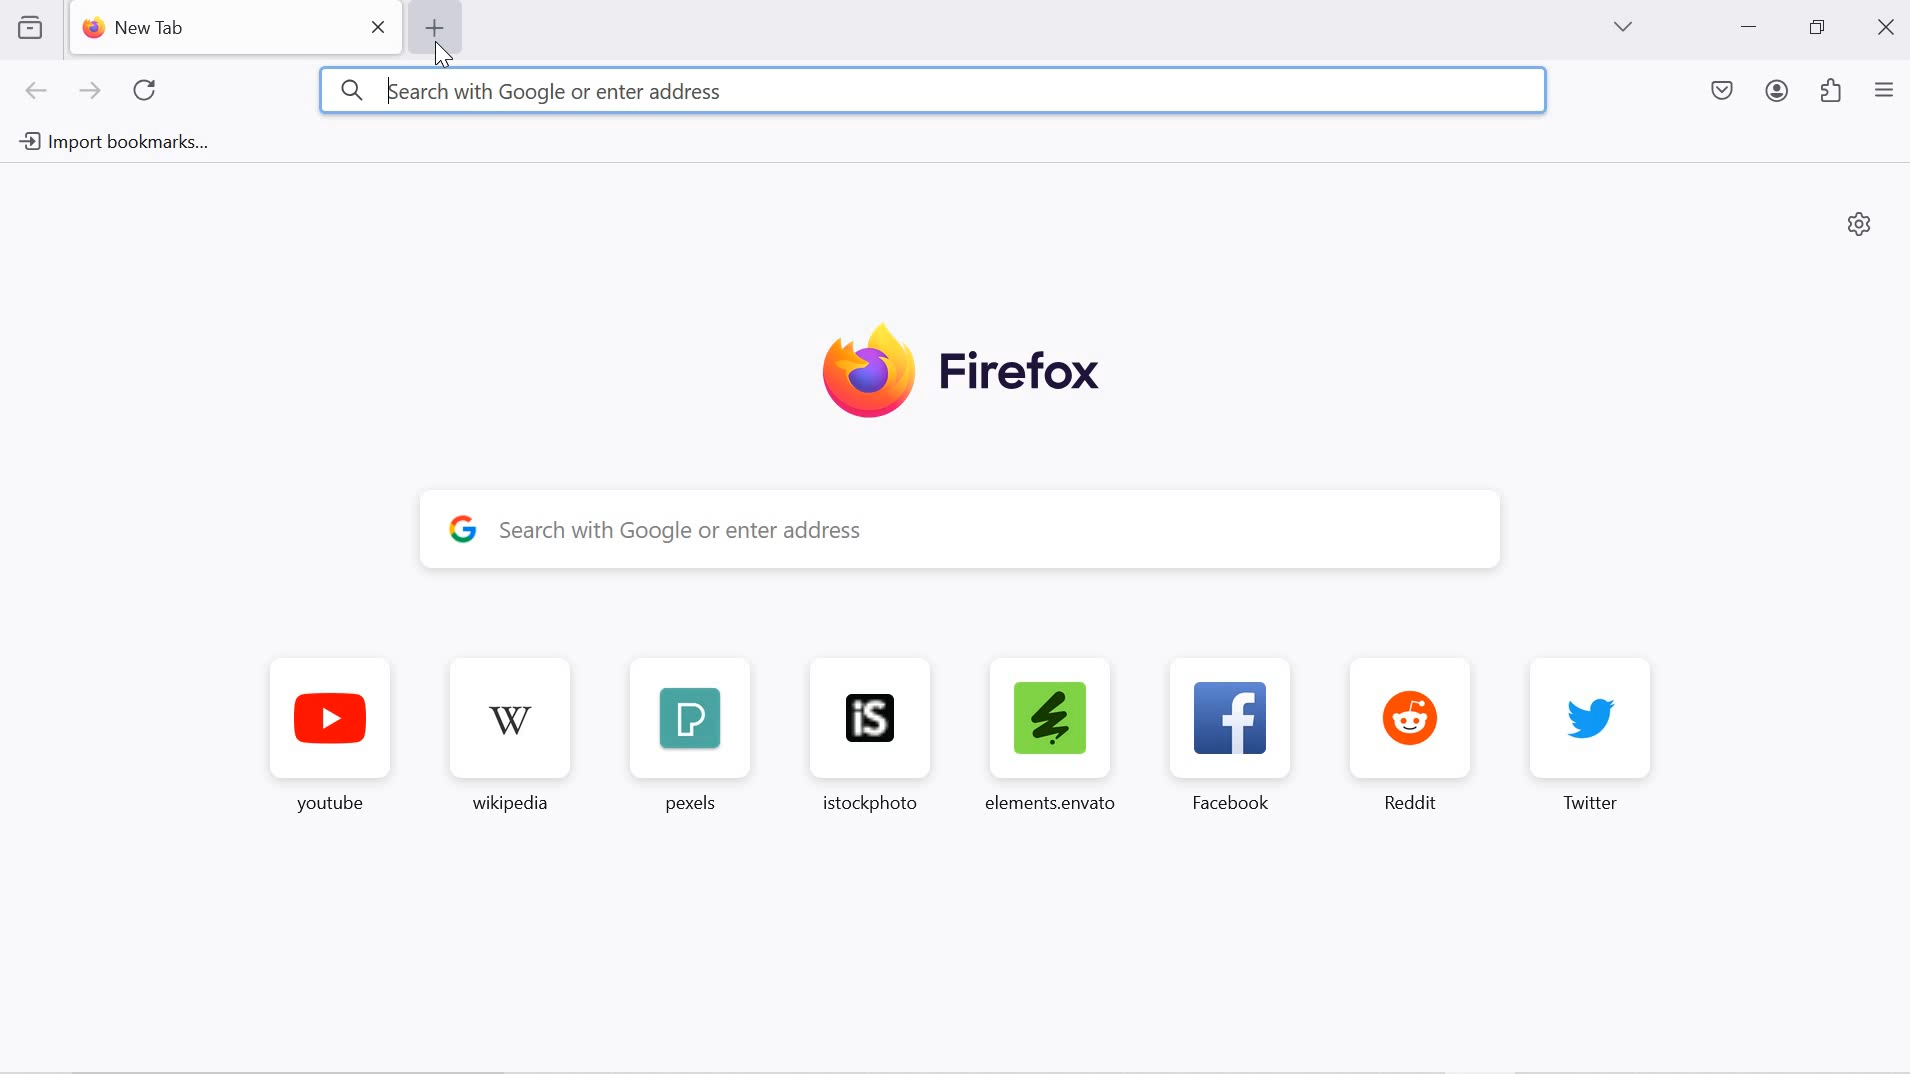 The image size is (1910, 1074). What do you see at coordinates (932, 91) in the screenshot?
I see `3 kearch with Google or enter address` at bounding box center [932, 91].